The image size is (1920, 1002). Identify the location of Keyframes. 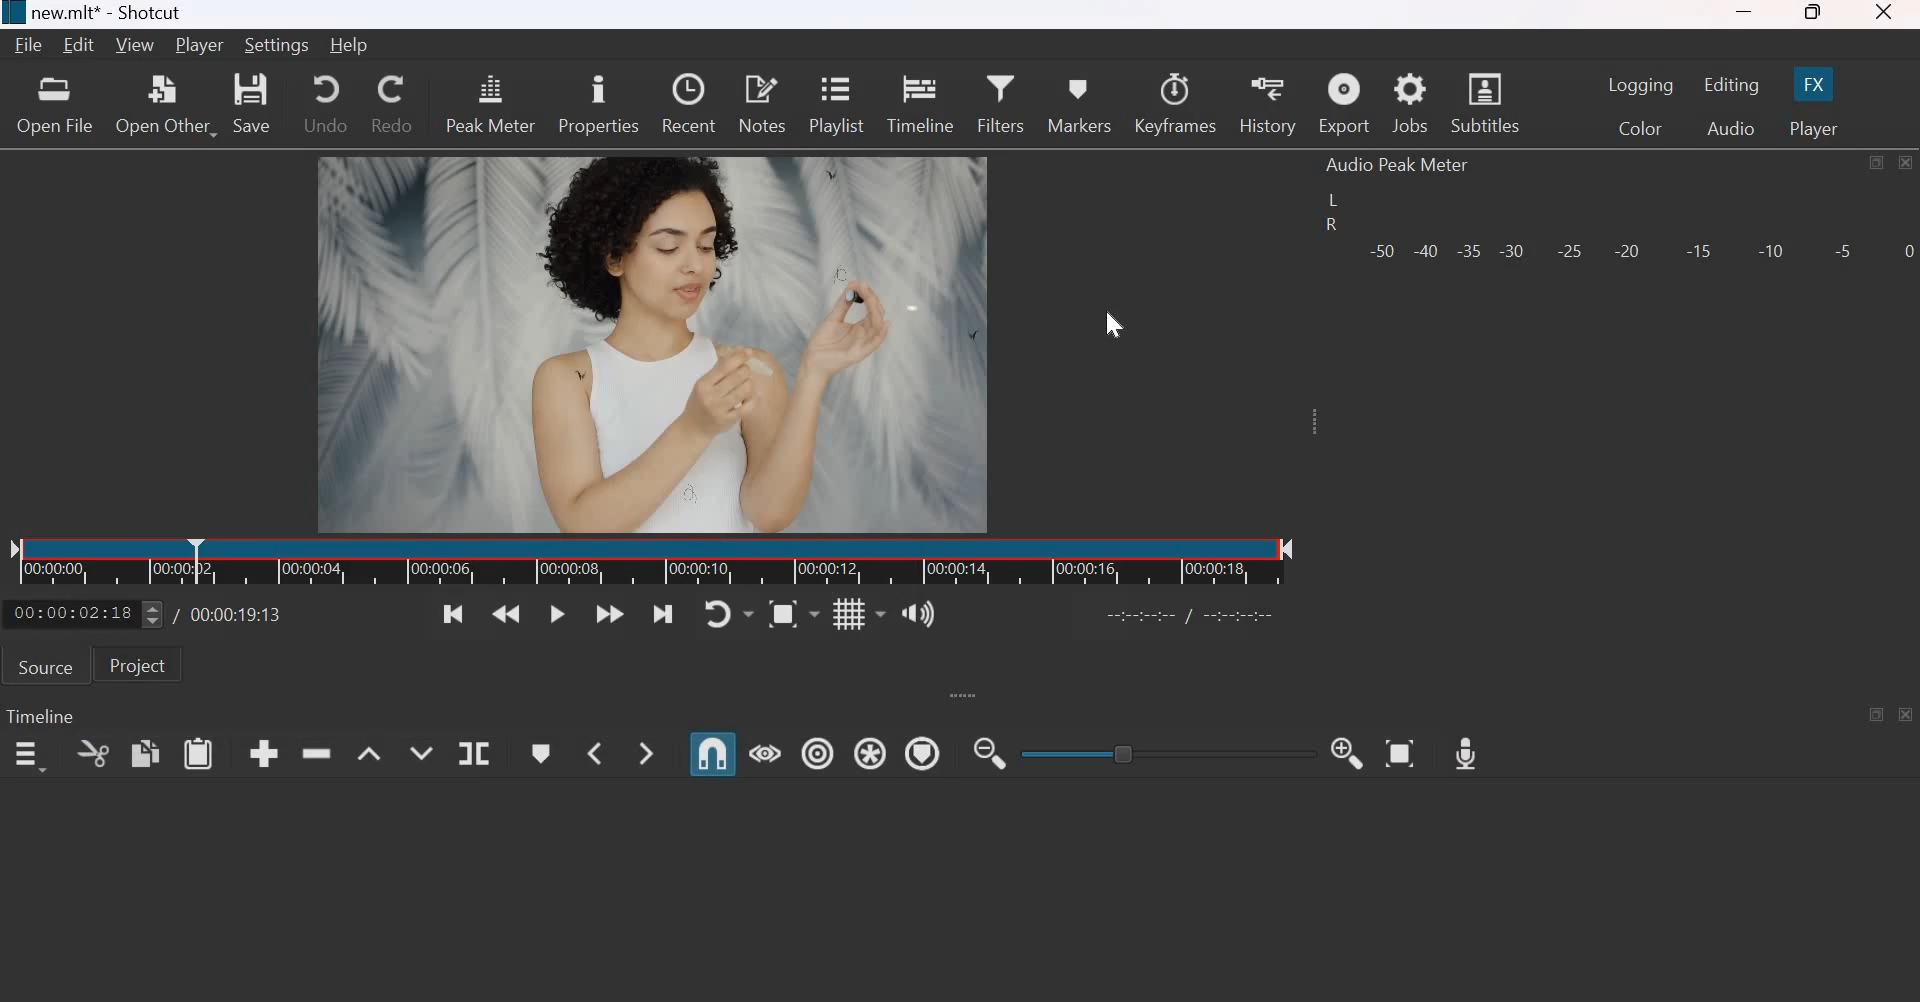
(1177, 103).